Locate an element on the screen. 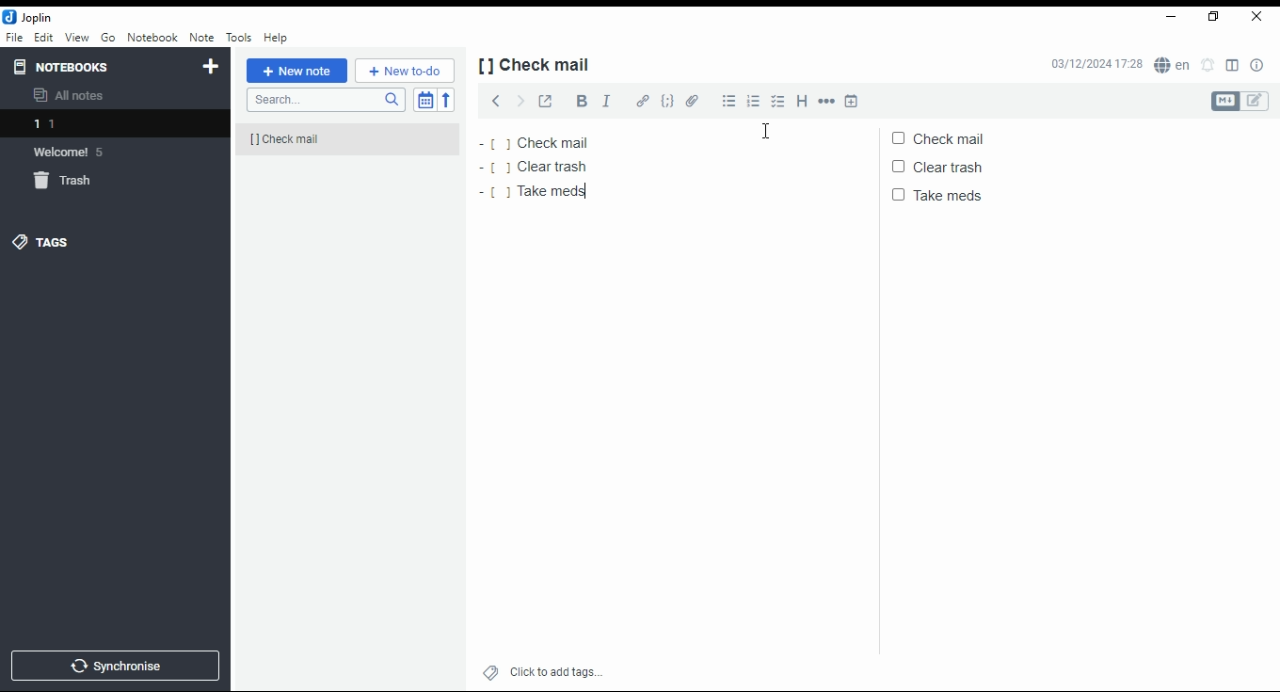 The image size is (1280, 692). icon is located at coordinates (28, 16).